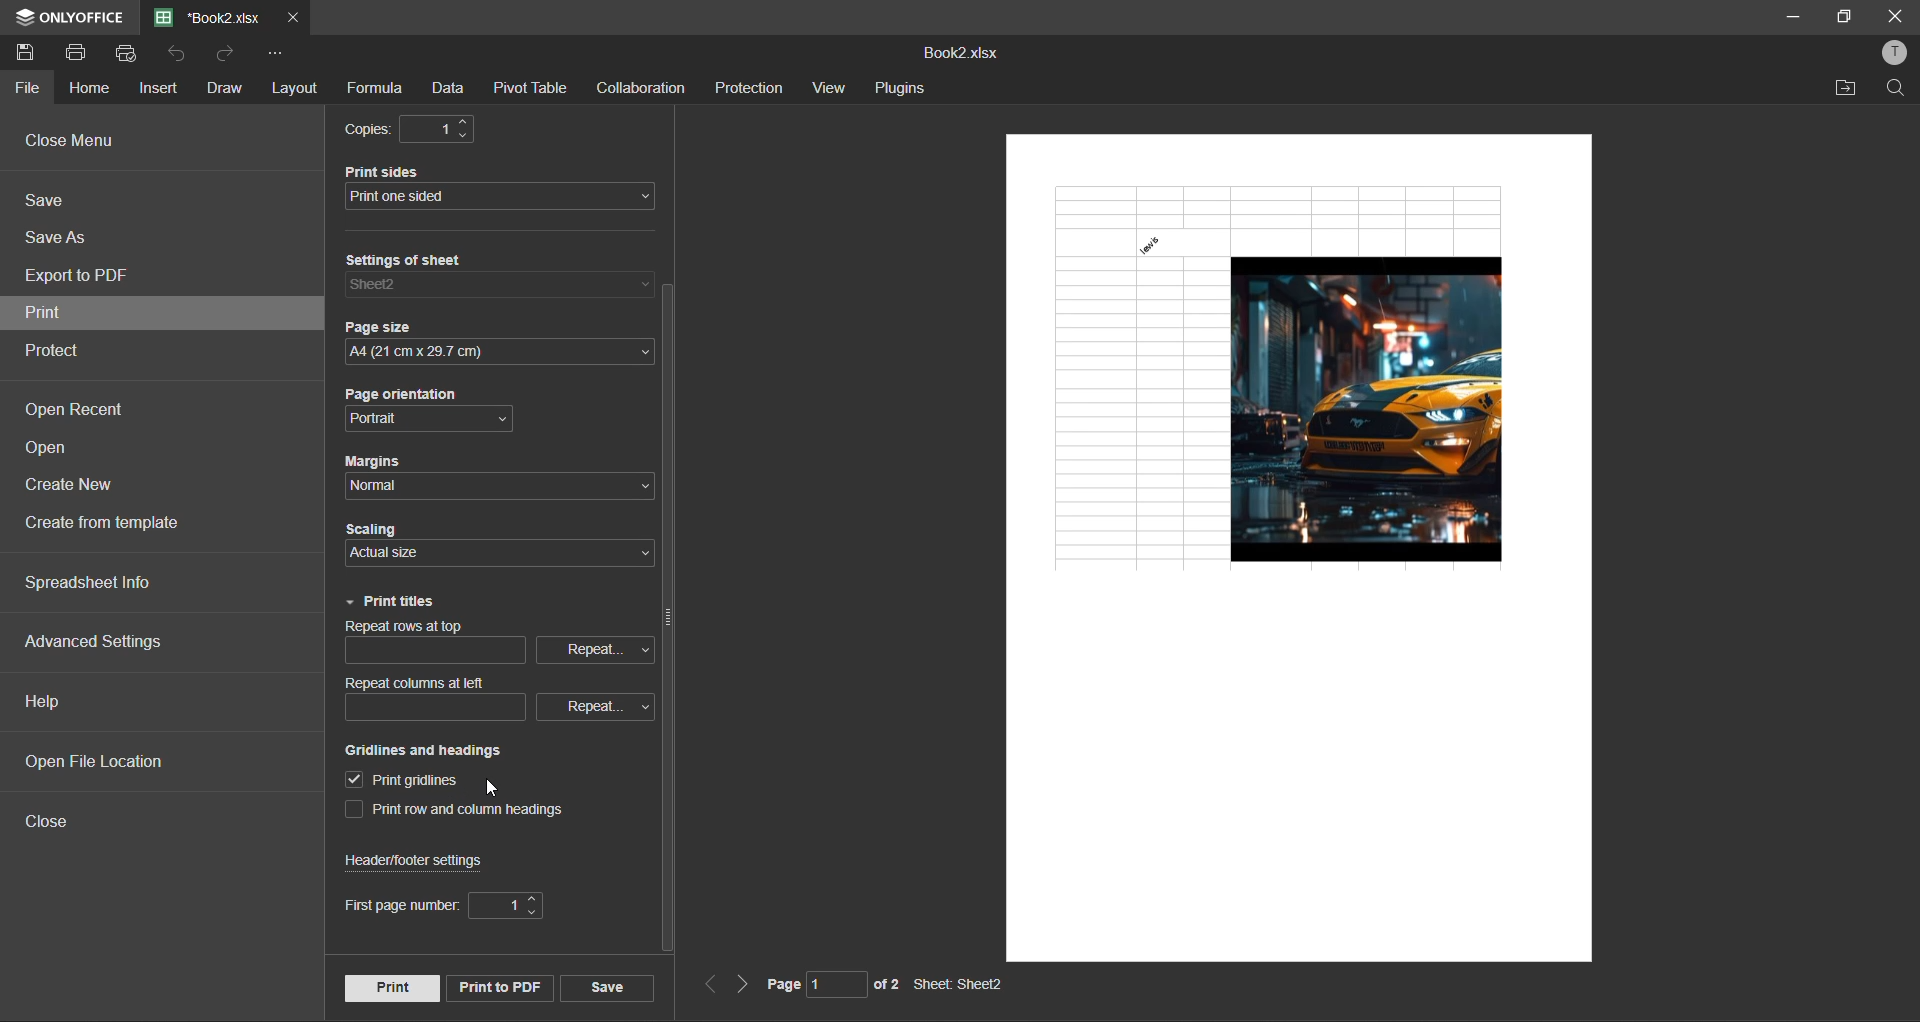 The image size is (1920, 1022). Describe the element at coordinates (377, 283) in the screenshot. I see `sheet 2` at that location.